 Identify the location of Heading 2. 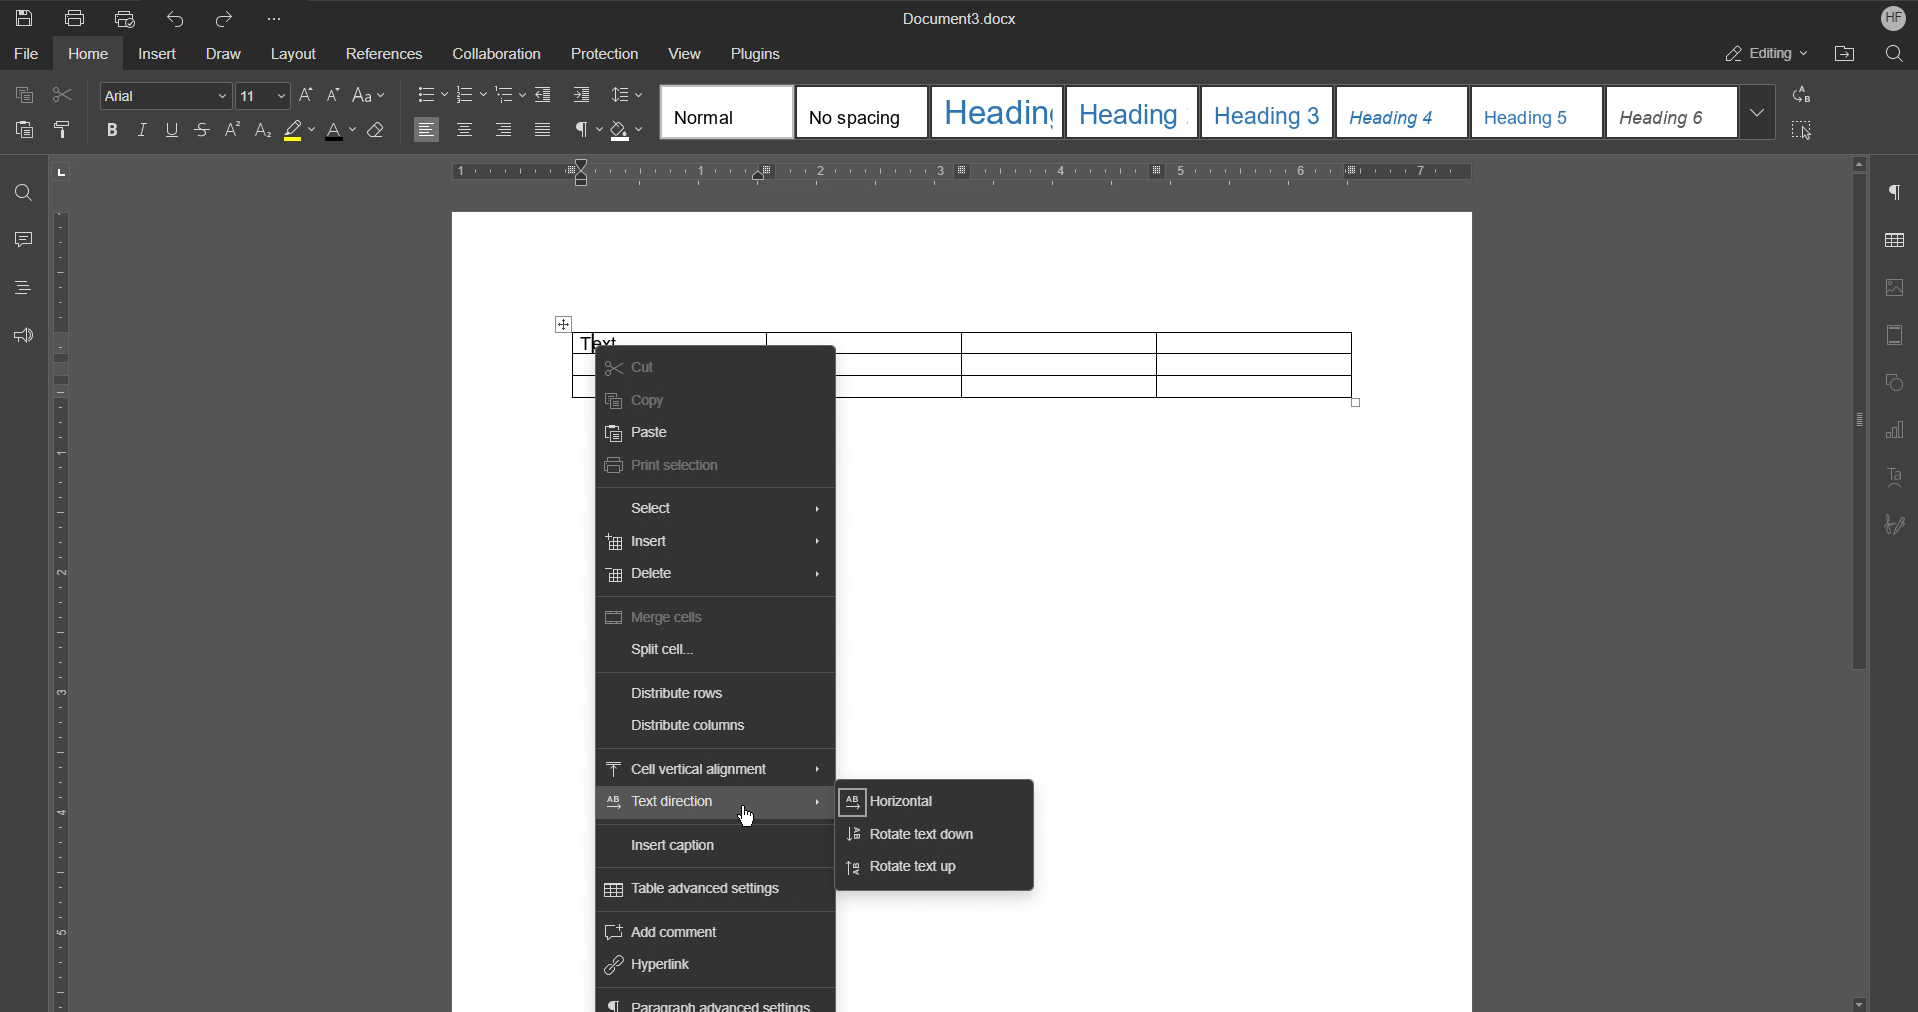
(1133, 111).